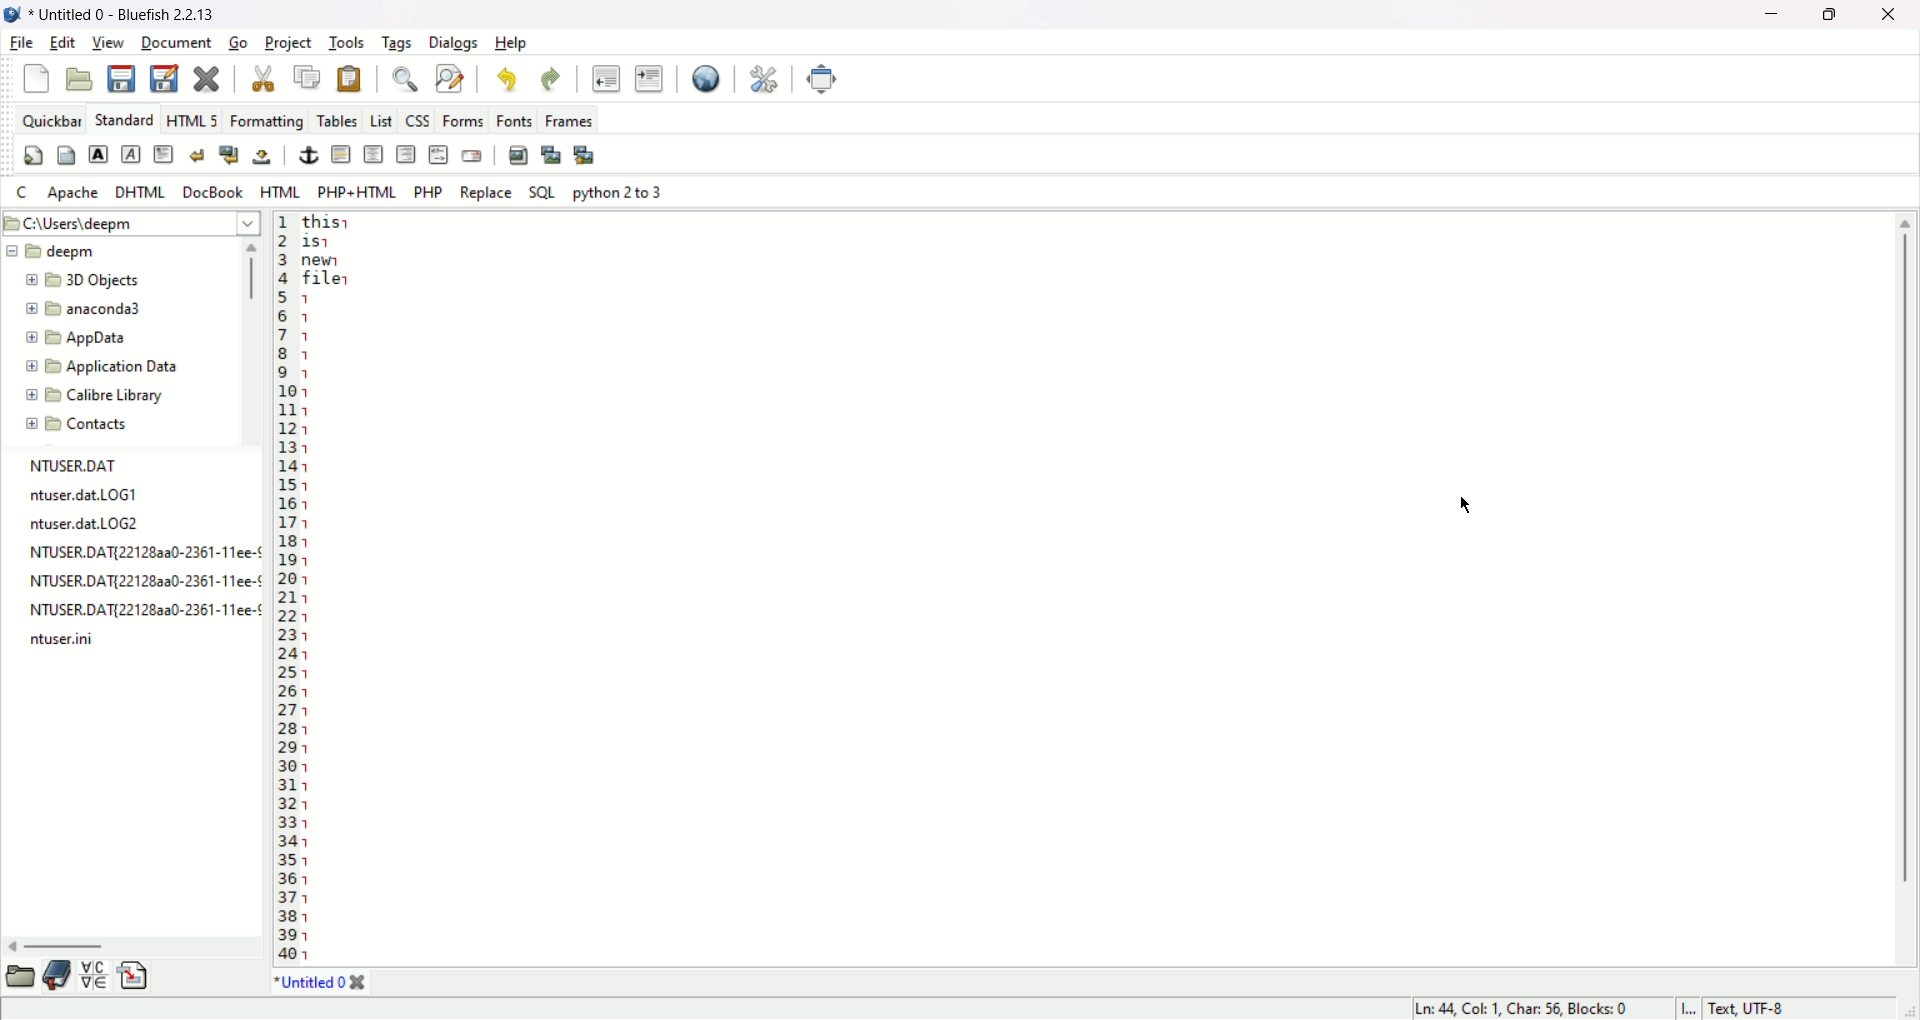 The height and width of the screenshot is (1020, 1920). I want to click on project, so click(290, 44).